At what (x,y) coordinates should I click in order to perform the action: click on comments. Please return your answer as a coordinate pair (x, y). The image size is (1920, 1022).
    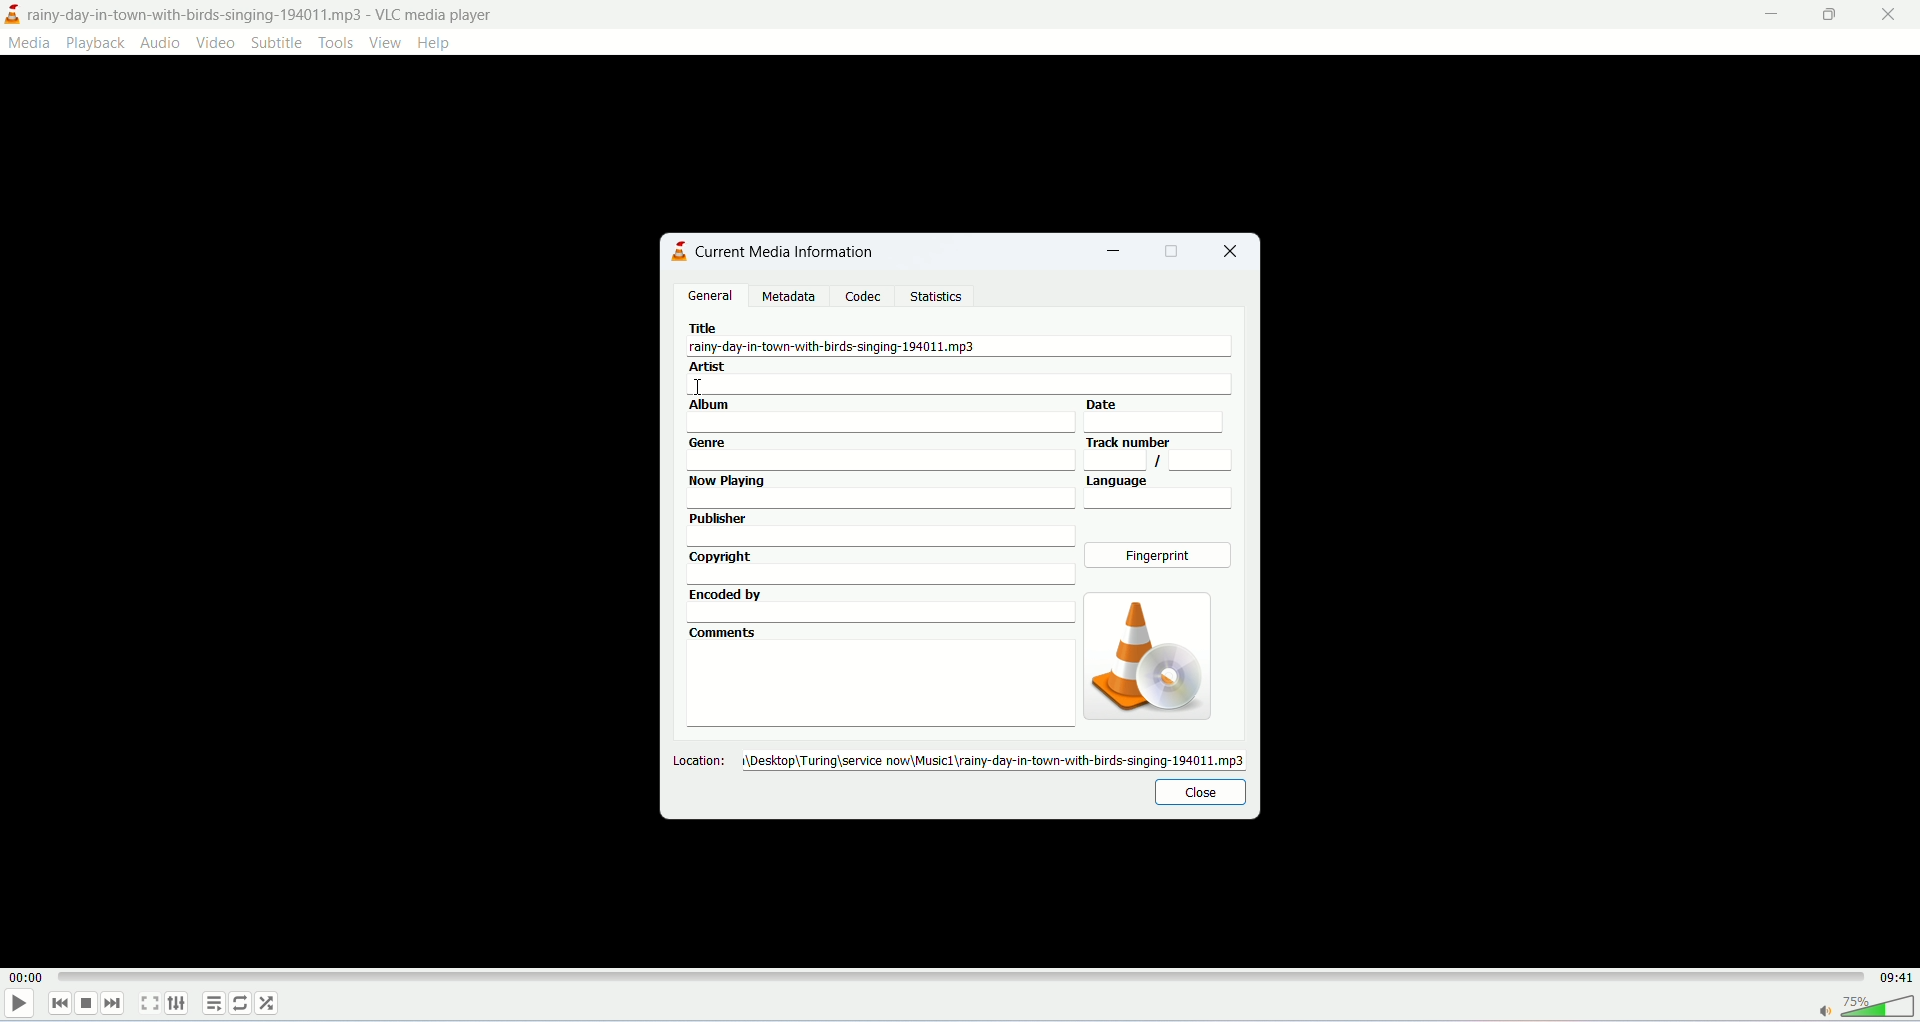
    Looking at the image, I should click on (878, 676).